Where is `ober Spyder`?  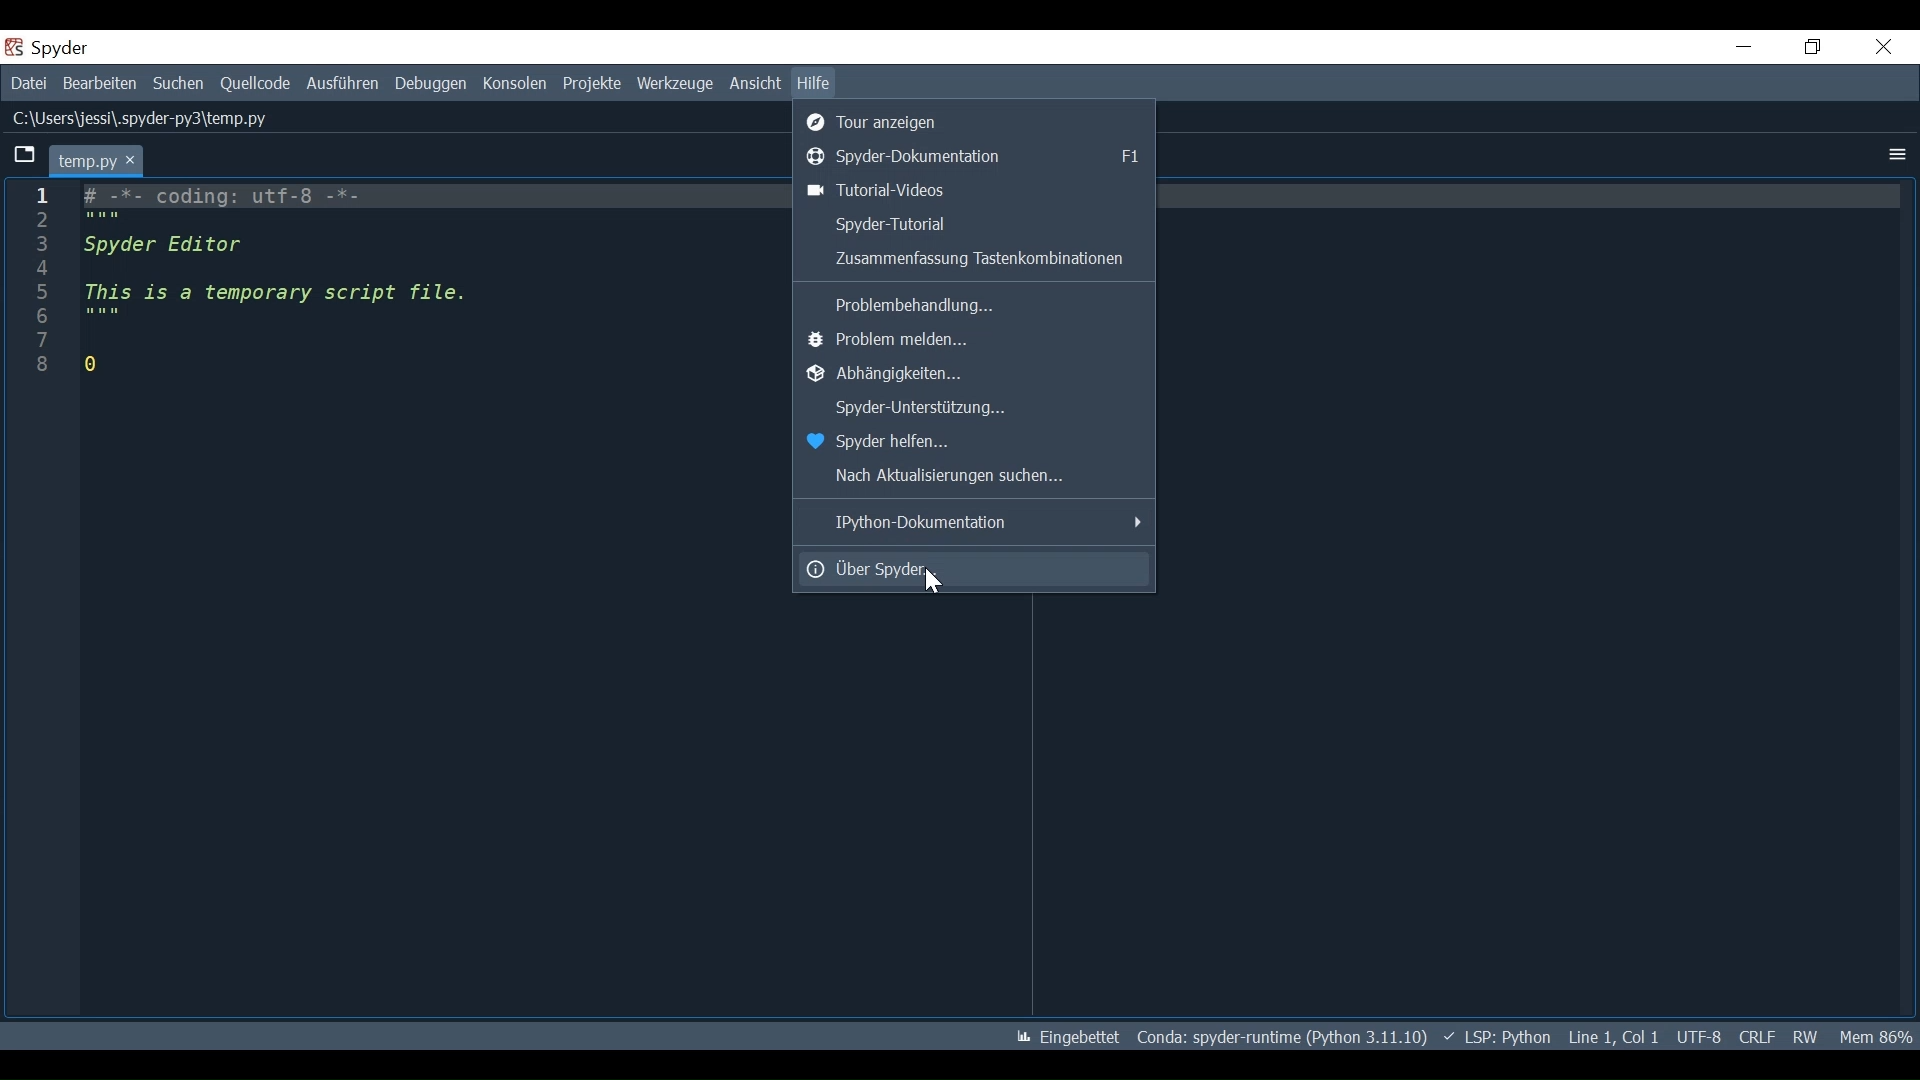
ober Spyder is located at coordinates (973, 569).